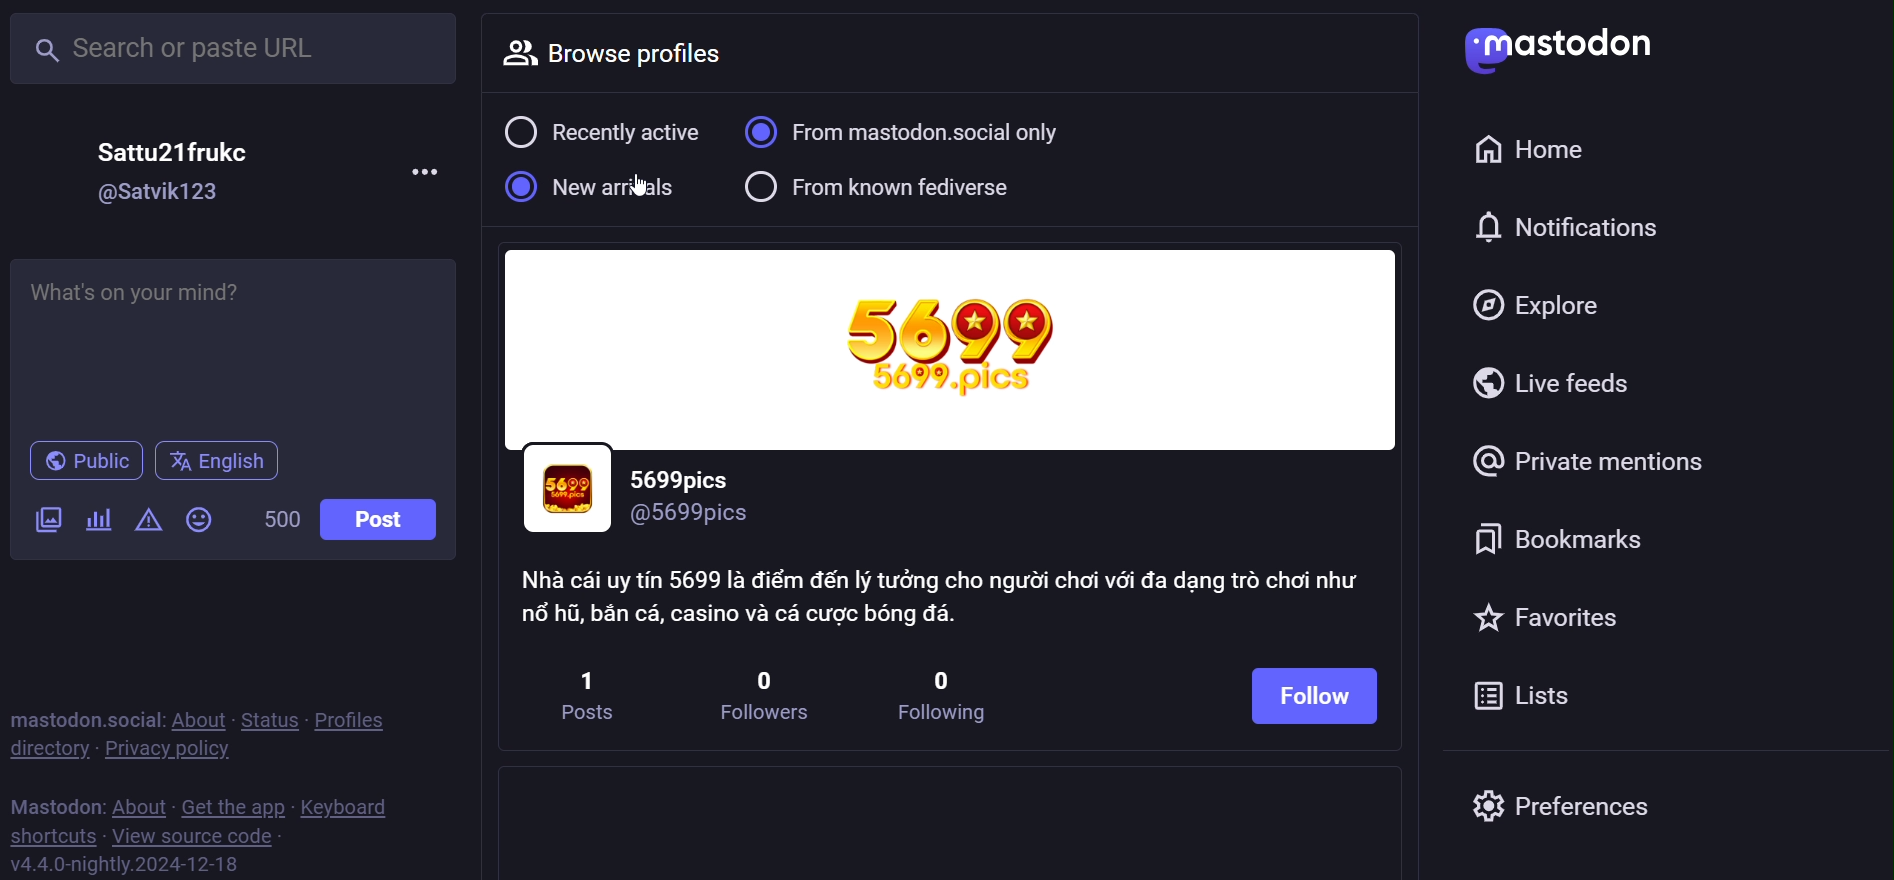 Image resolution: width=1894 pixels, height=880 pixels. I want to click on 500, so click(280, 520).